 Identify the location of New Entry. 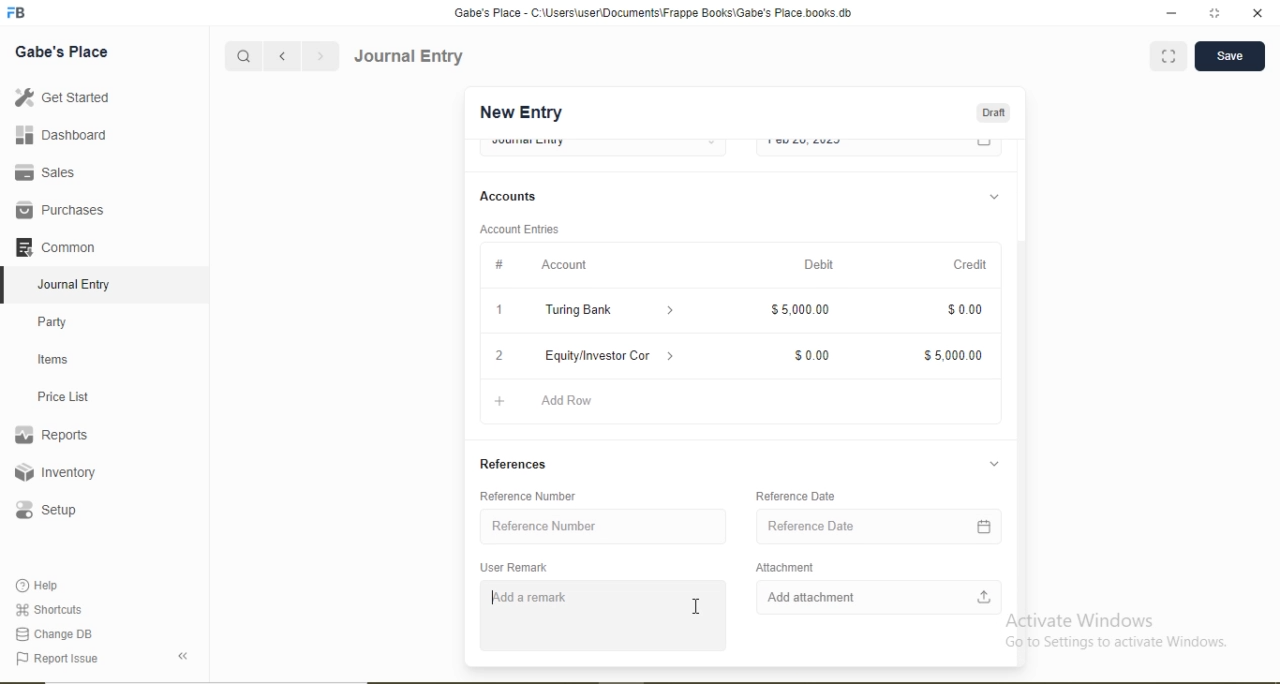
(520, 113).